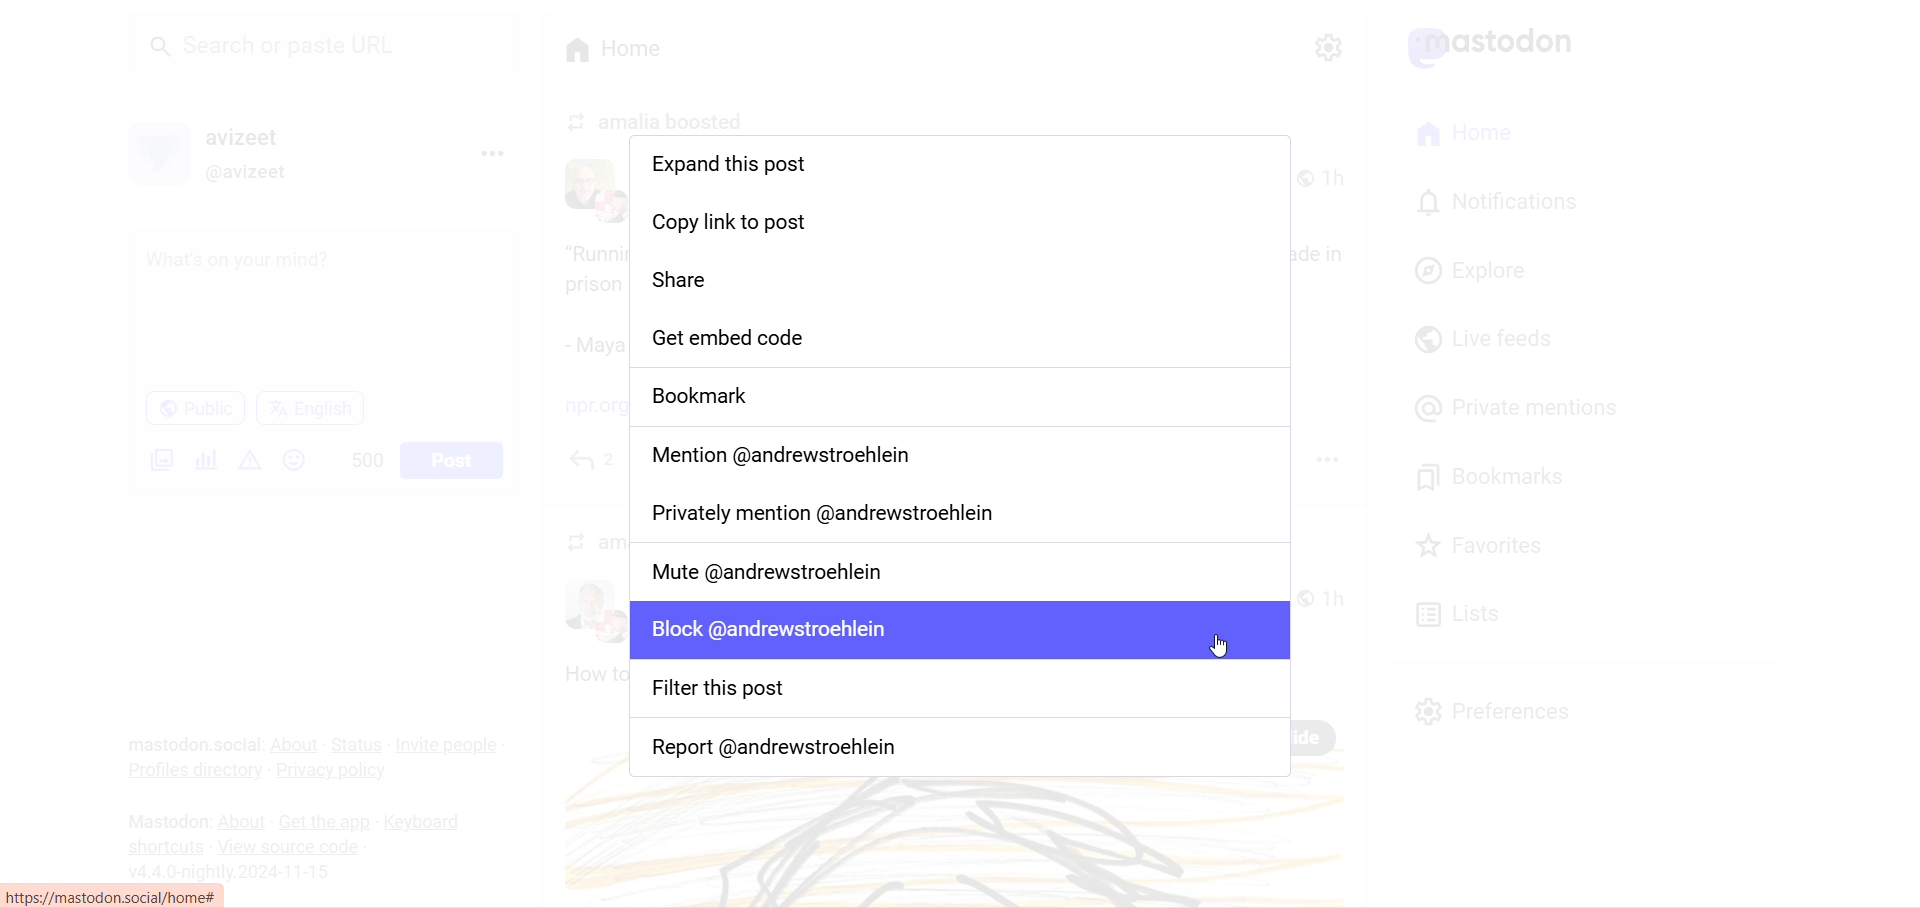 The image size is (1920, 908). Describe the element at coordinates (952, 278) in the screenshot. I see `Share` at that location.